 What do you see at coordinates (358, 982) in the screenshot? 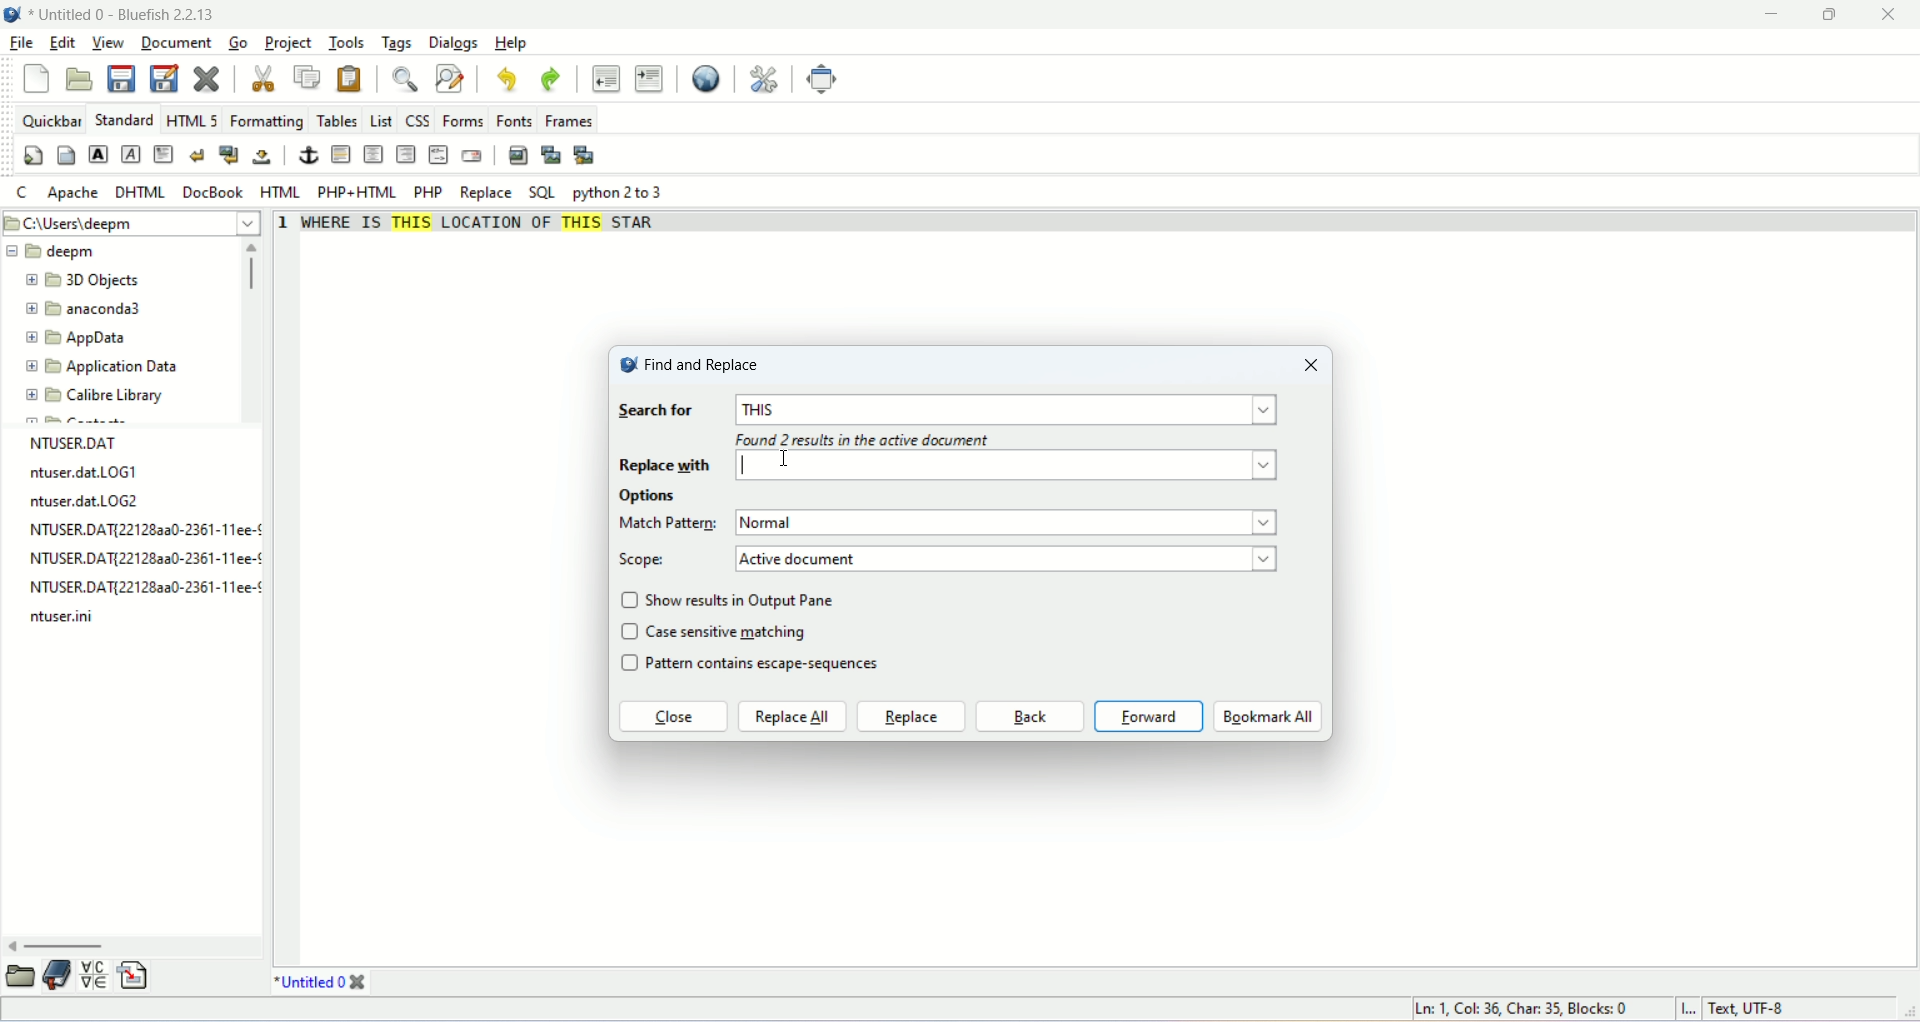
I see `close` at bounding box center [358, 982].